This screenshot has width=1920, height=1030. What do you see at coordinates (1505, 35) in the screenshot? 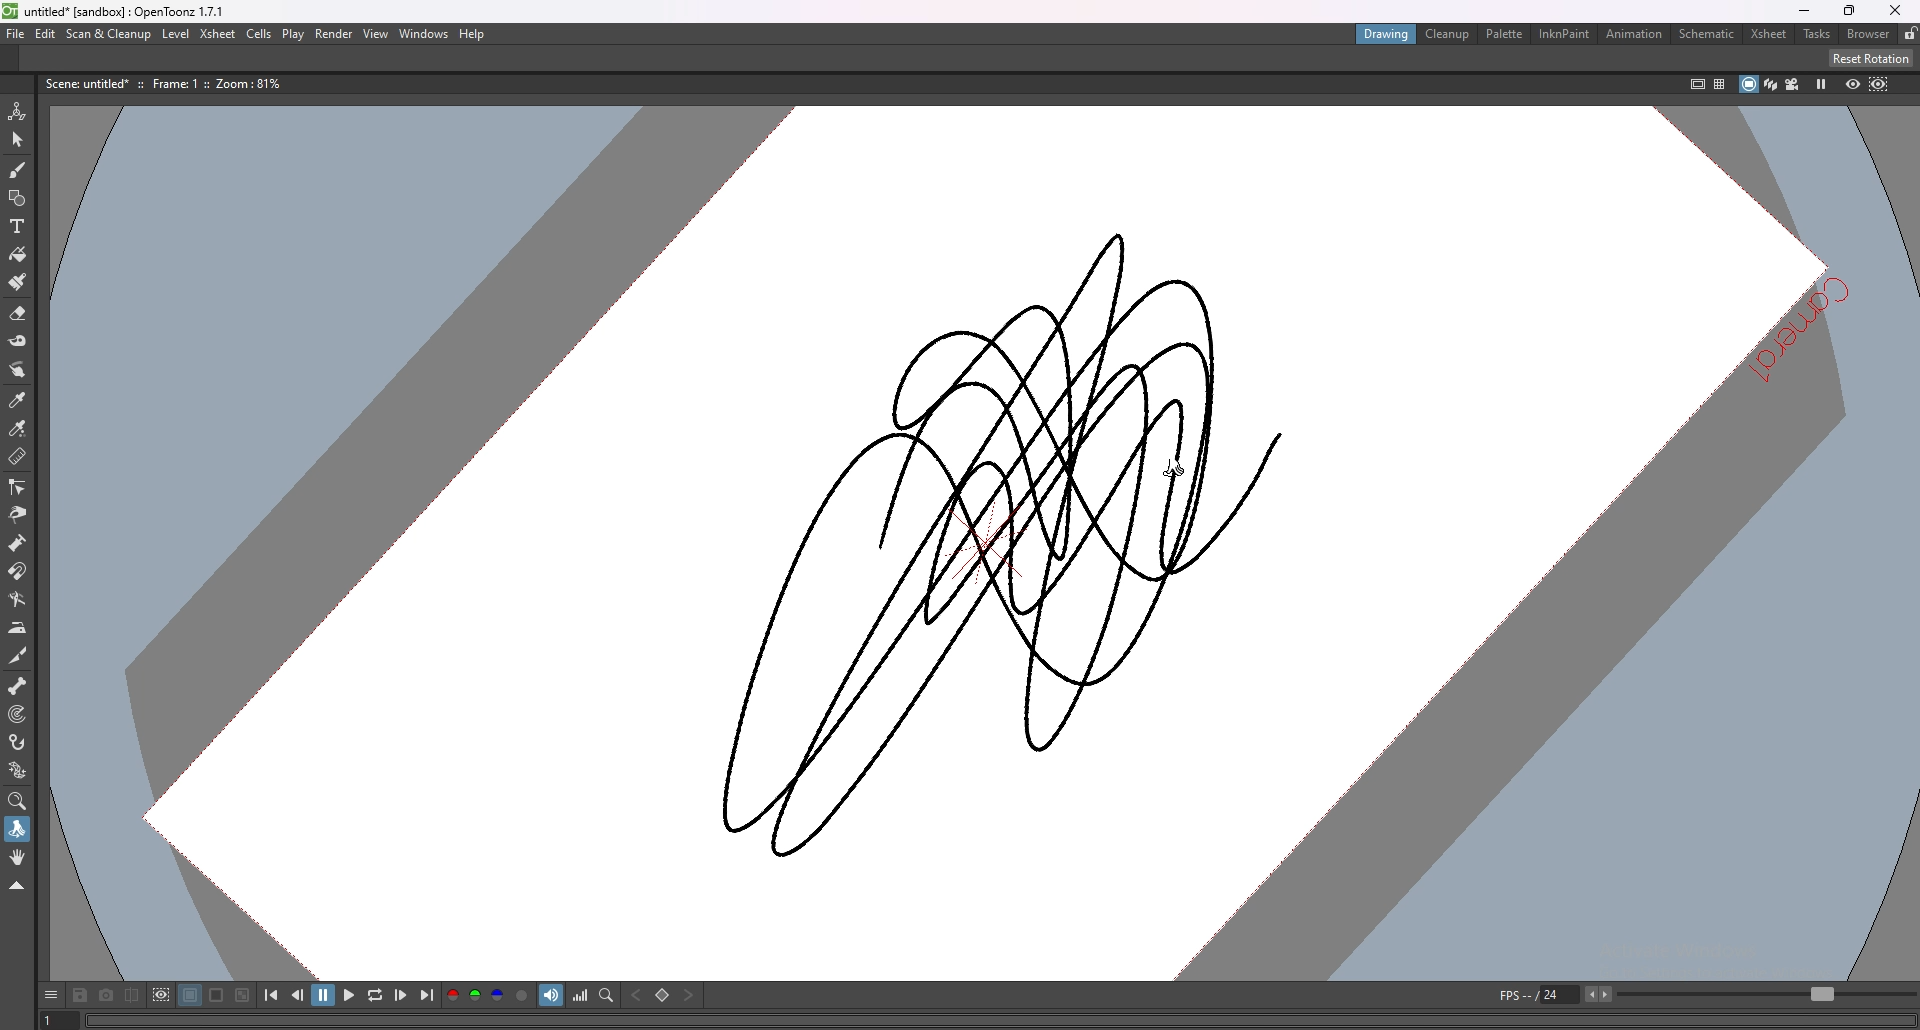
I see `palette` at bounding box center [1505, 35].